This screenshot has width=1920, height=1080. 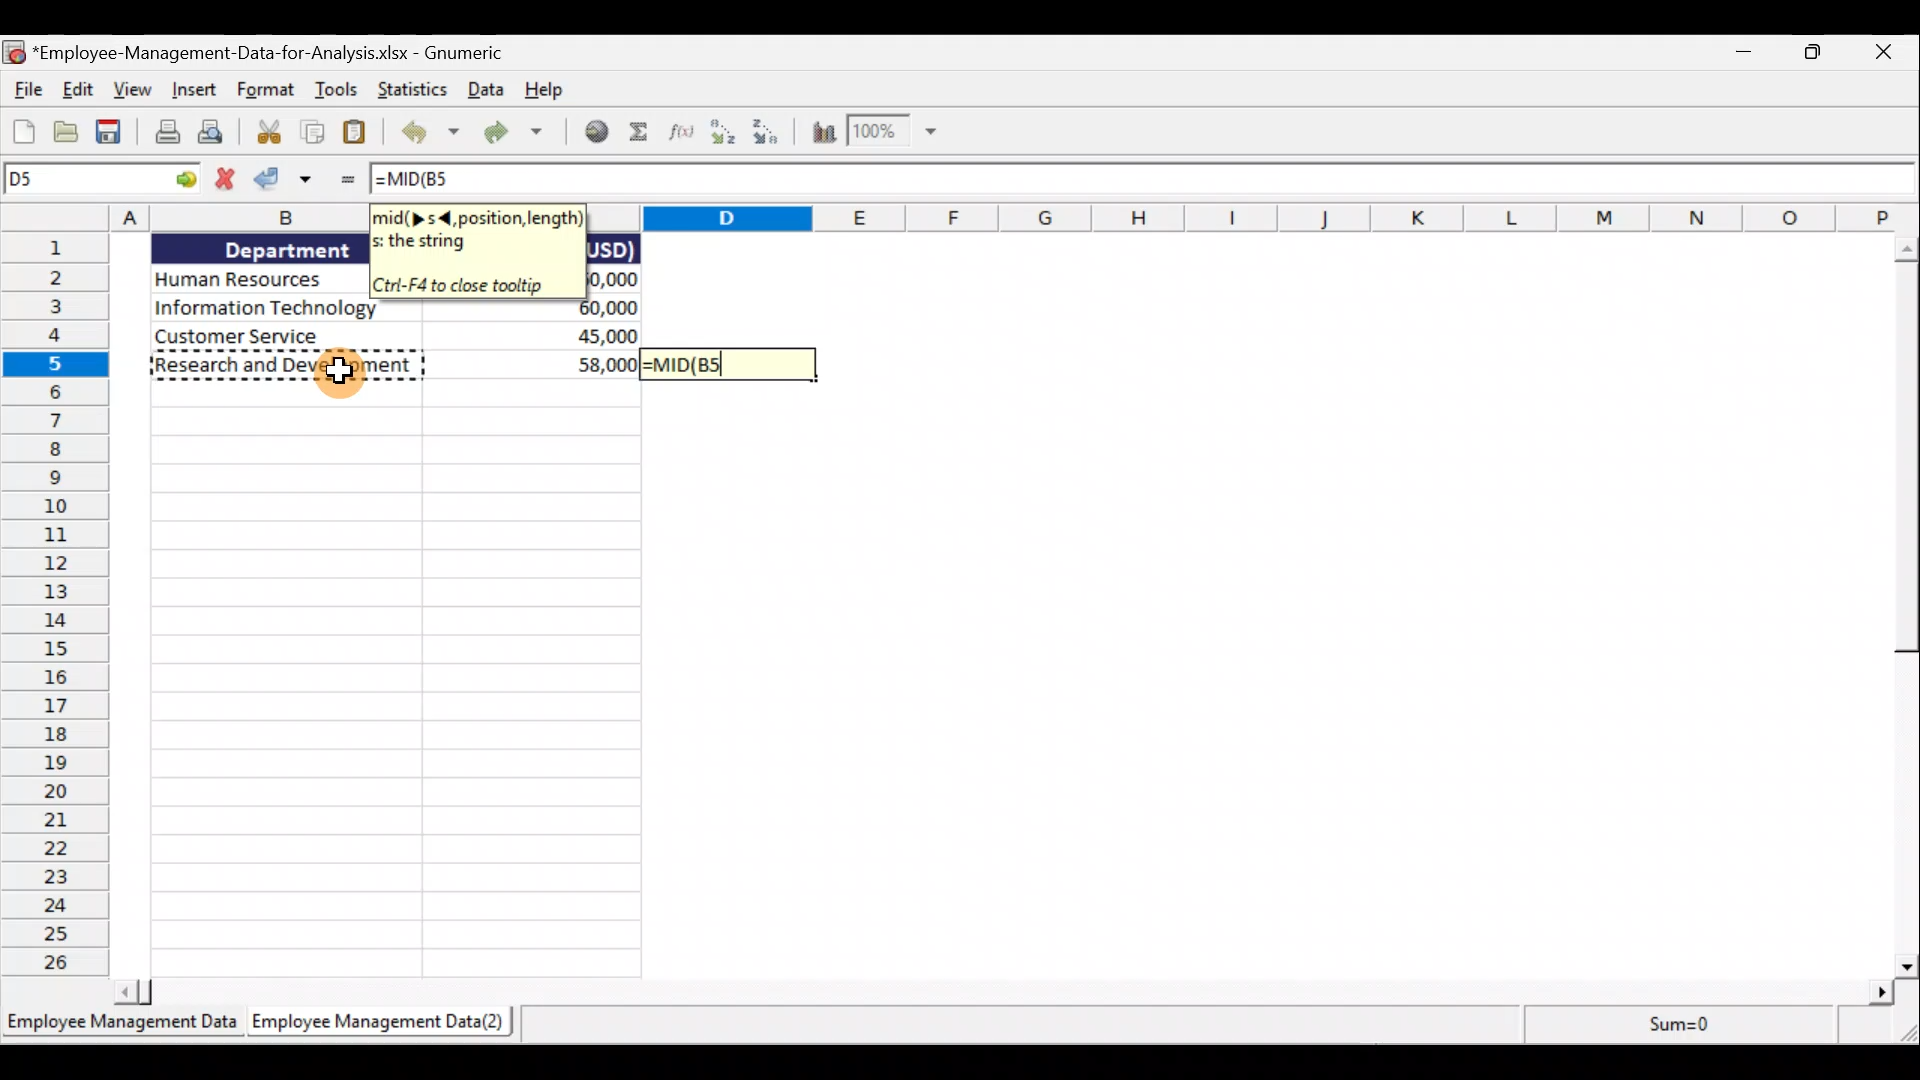 I want to click on Columns, so click(x=190, y=221).